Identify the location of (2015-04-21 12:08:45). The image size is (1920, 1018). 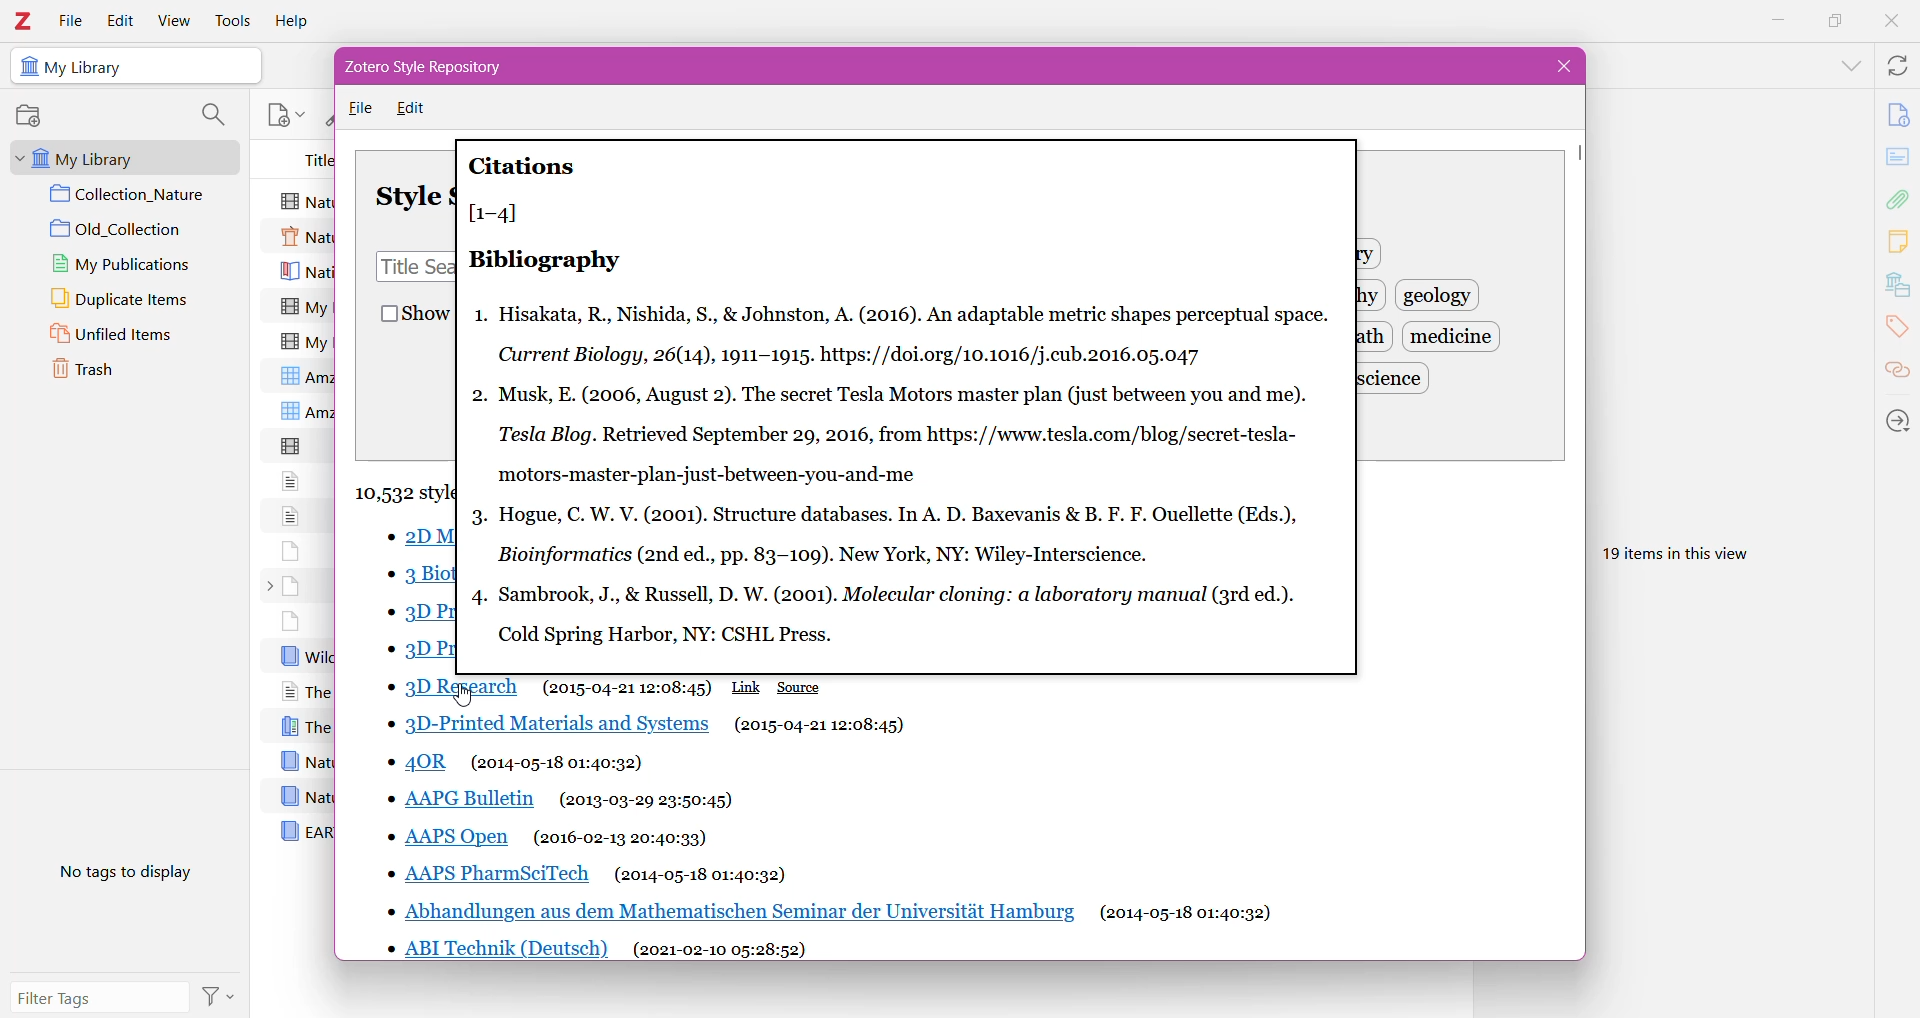
(820, 725).